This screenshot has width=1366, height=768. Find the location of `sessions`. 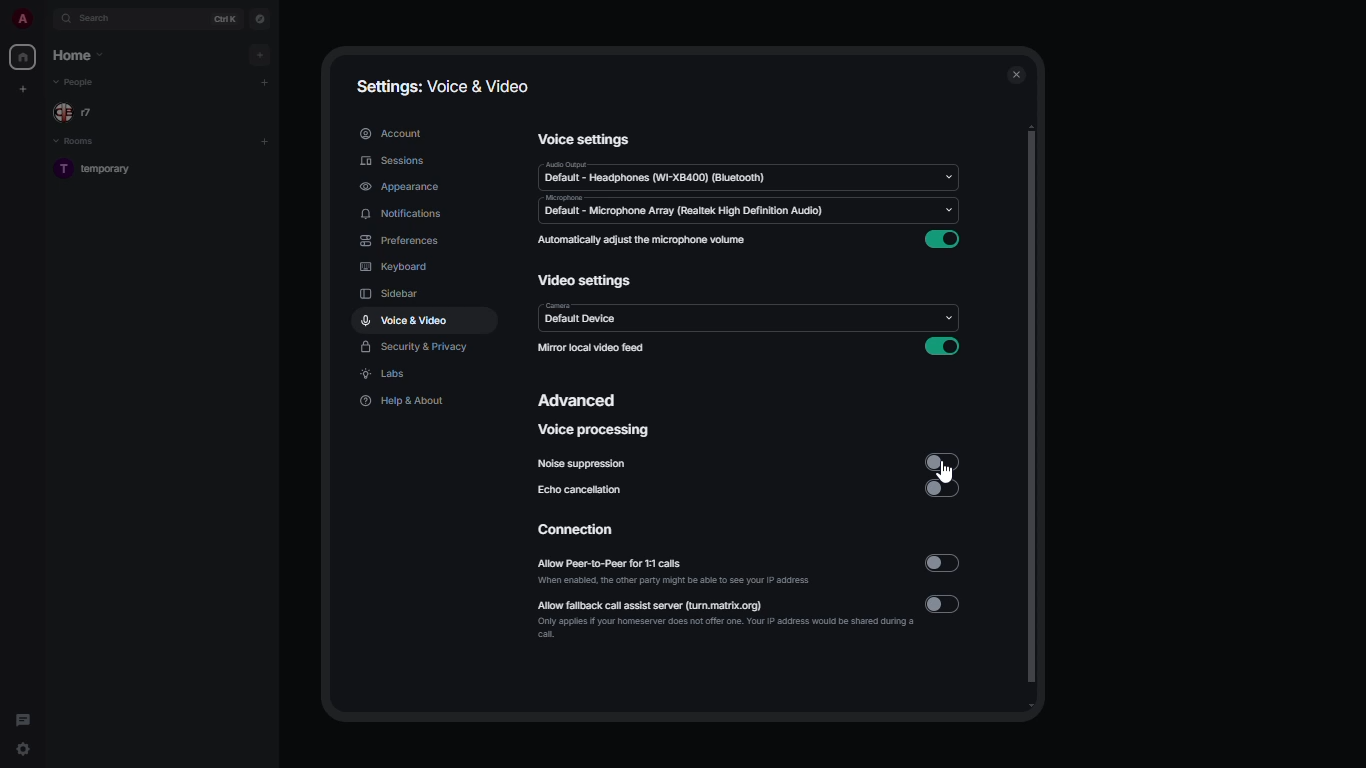

sessions is located at coordinates (393, 161).